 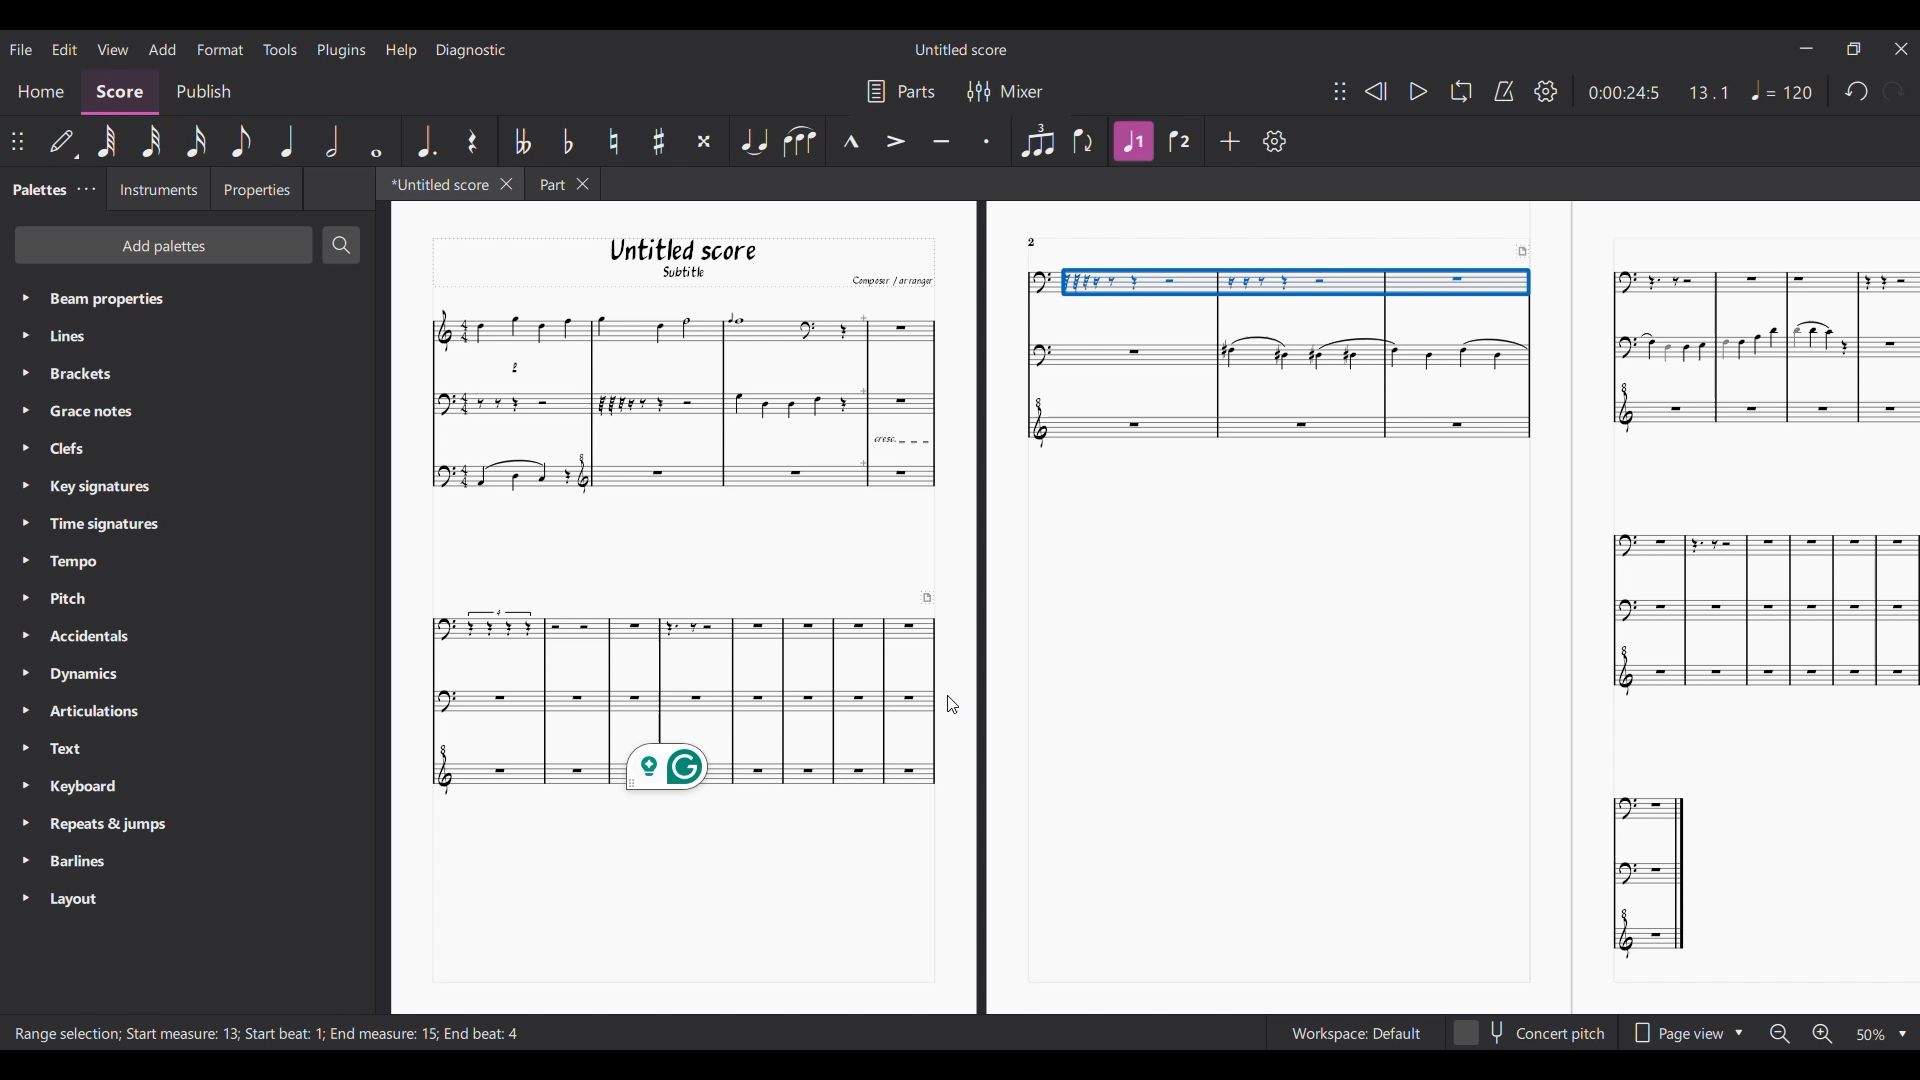 What do you see at coordinates (241, 141) in the screenshot?
I see `8th note` at bounding box center [241, 141].